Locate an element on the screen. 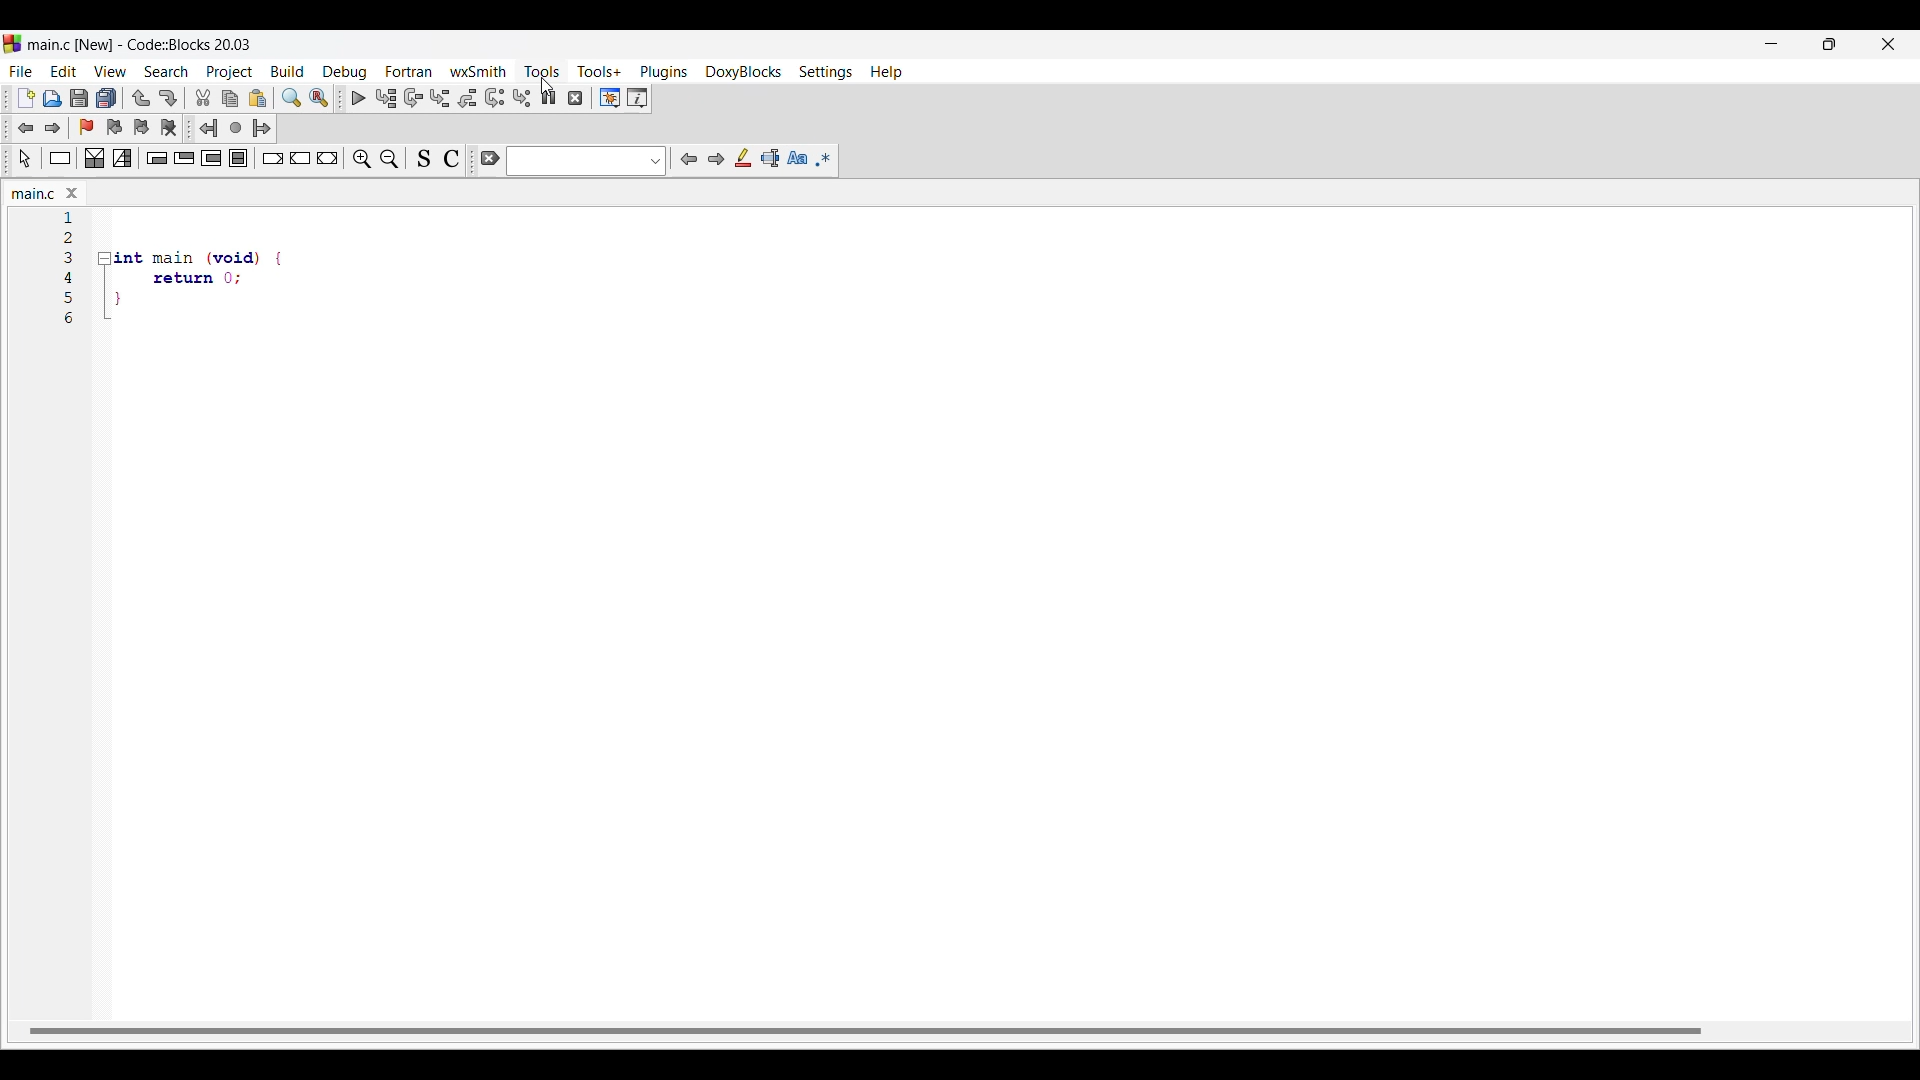 This screenshot has height=1080, width=1920. Project menu is located at coordinates (230, 72).